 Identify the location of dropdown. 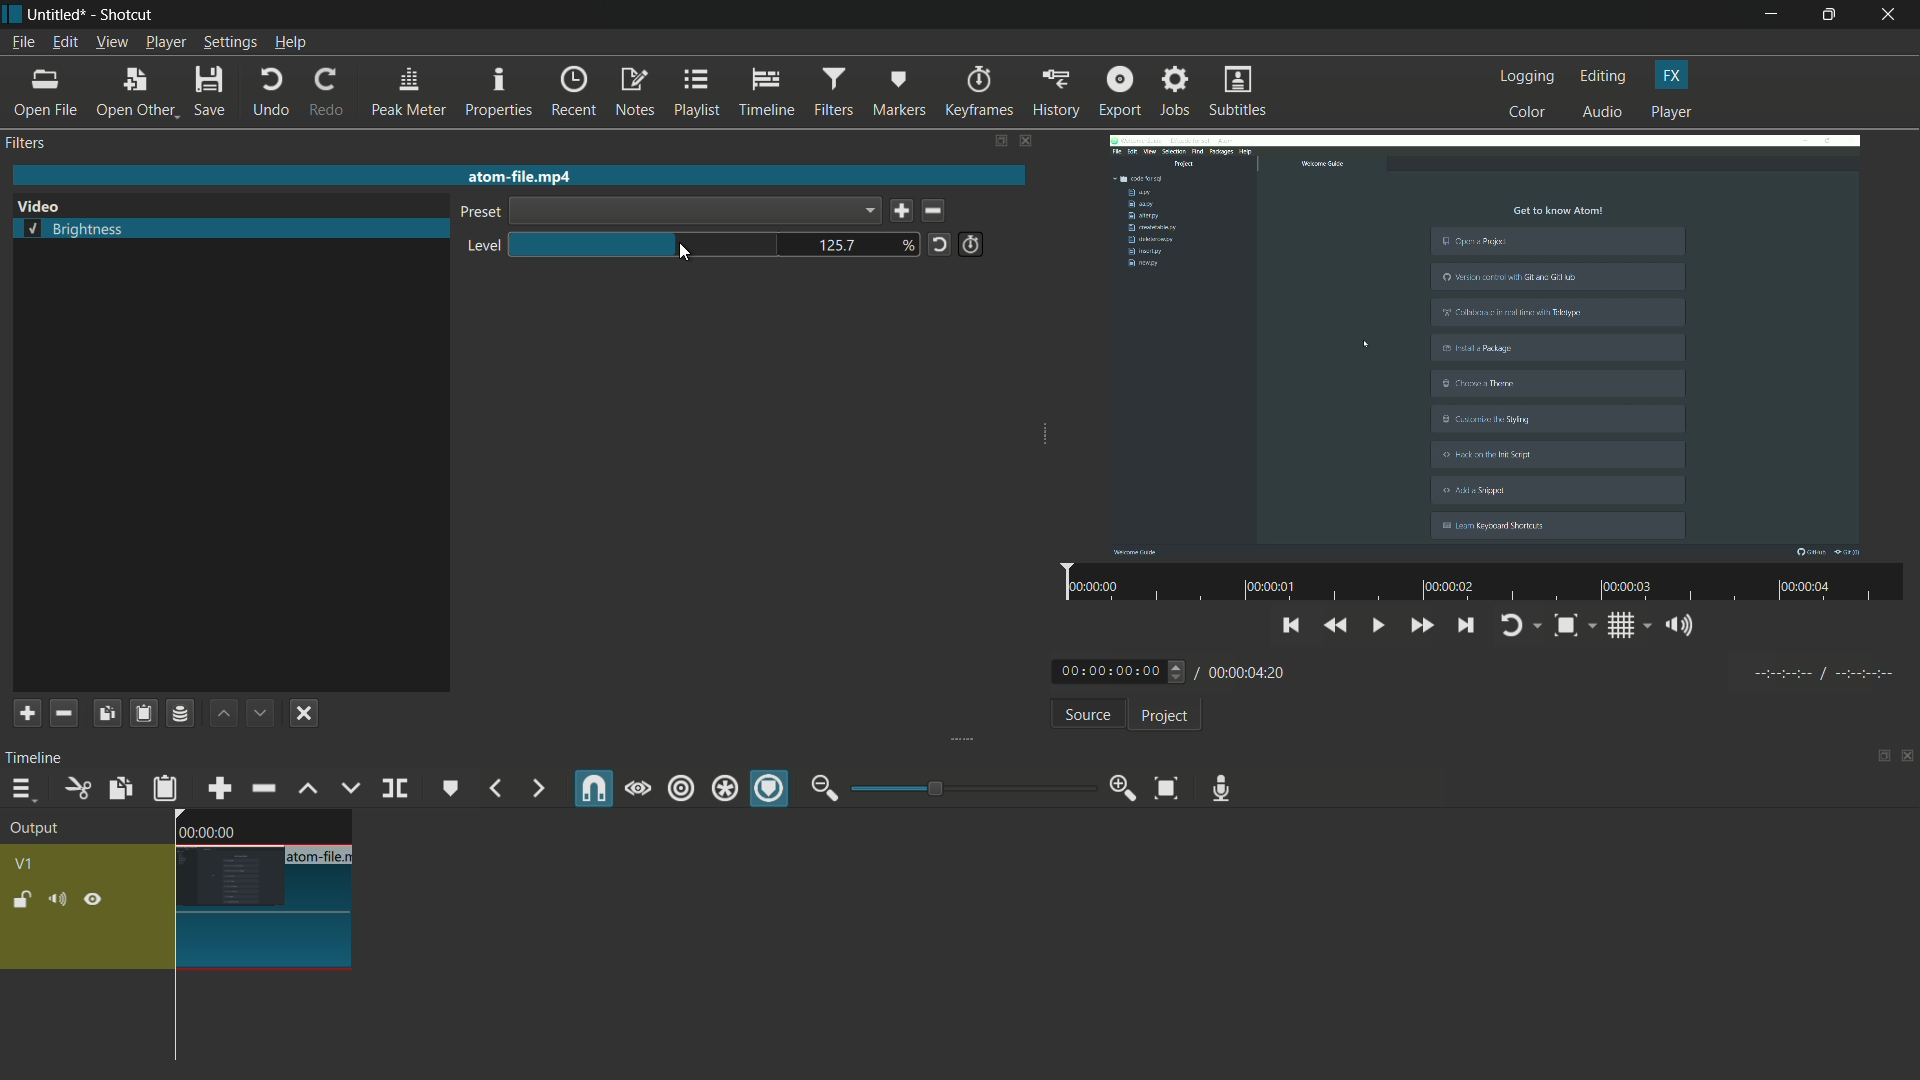
(694, 211).